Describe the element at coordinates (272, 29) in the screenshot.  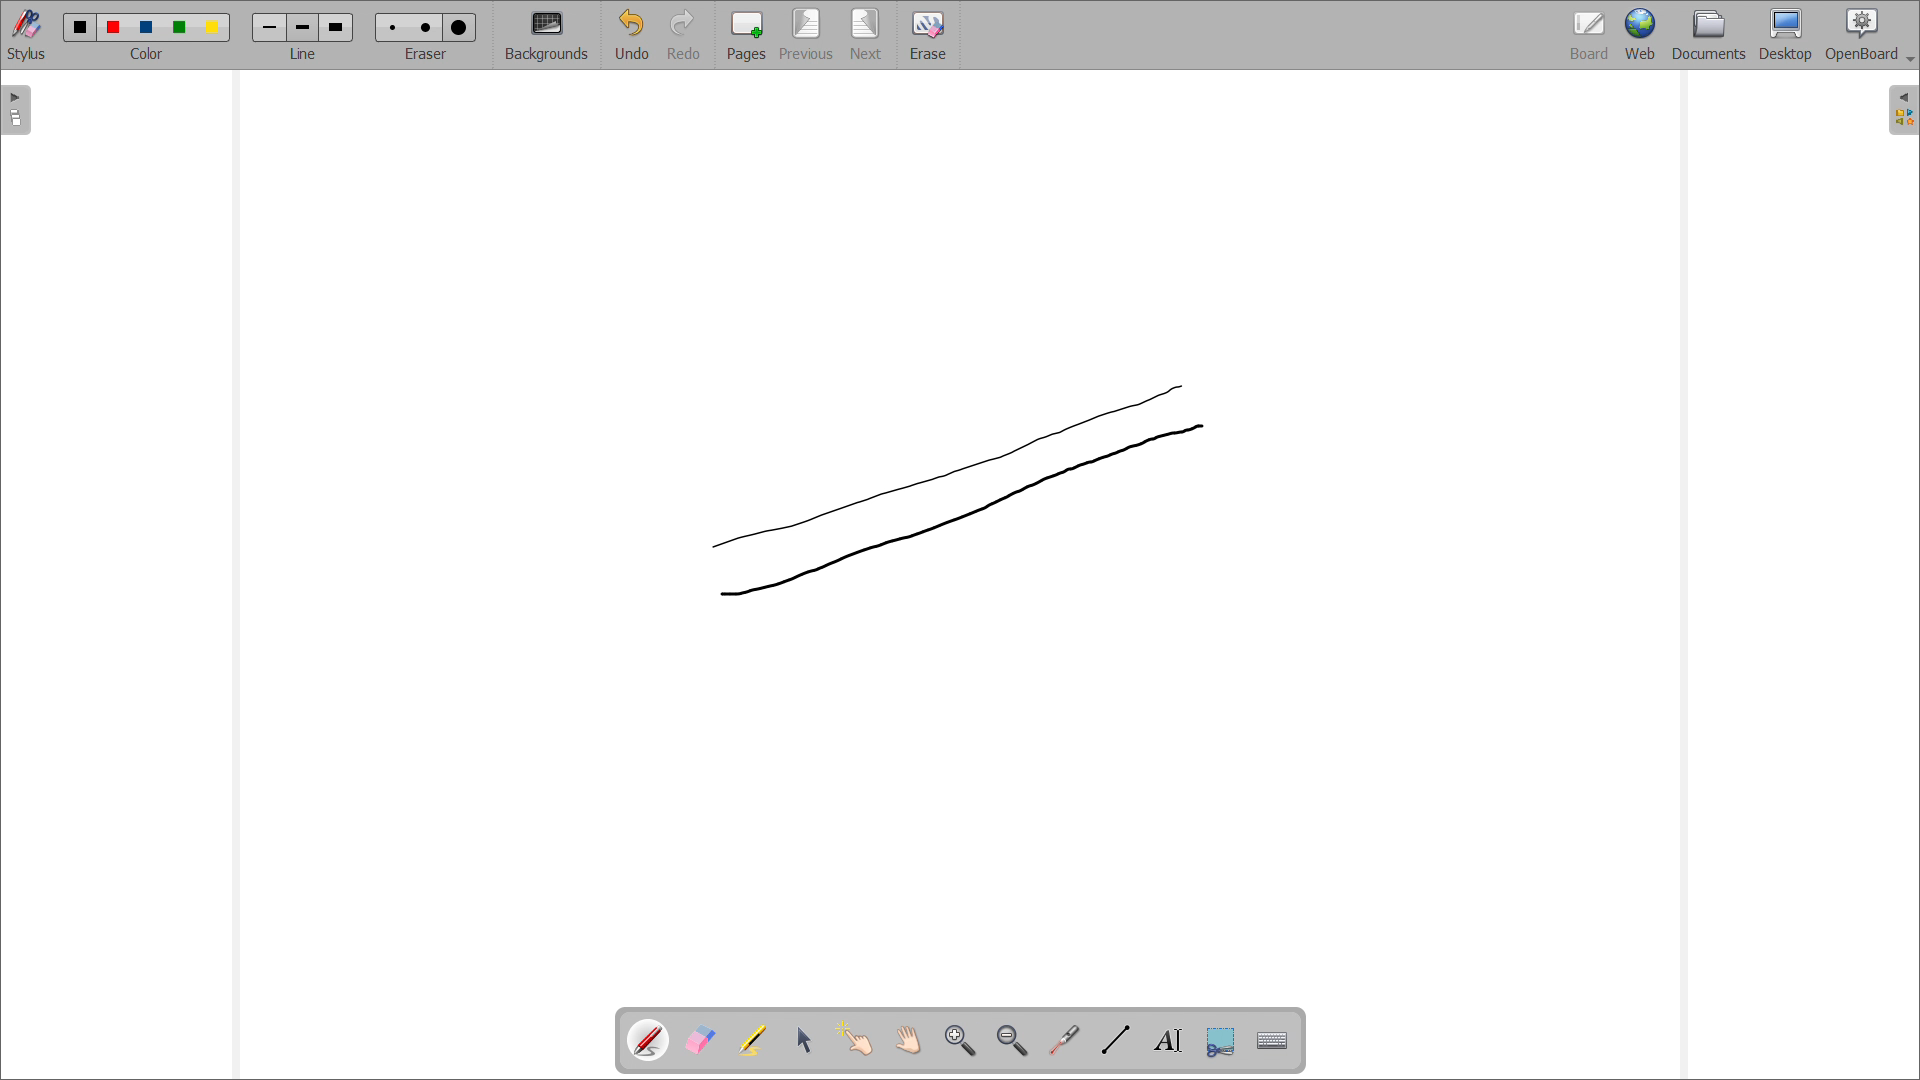
I see `line width size` at that location.